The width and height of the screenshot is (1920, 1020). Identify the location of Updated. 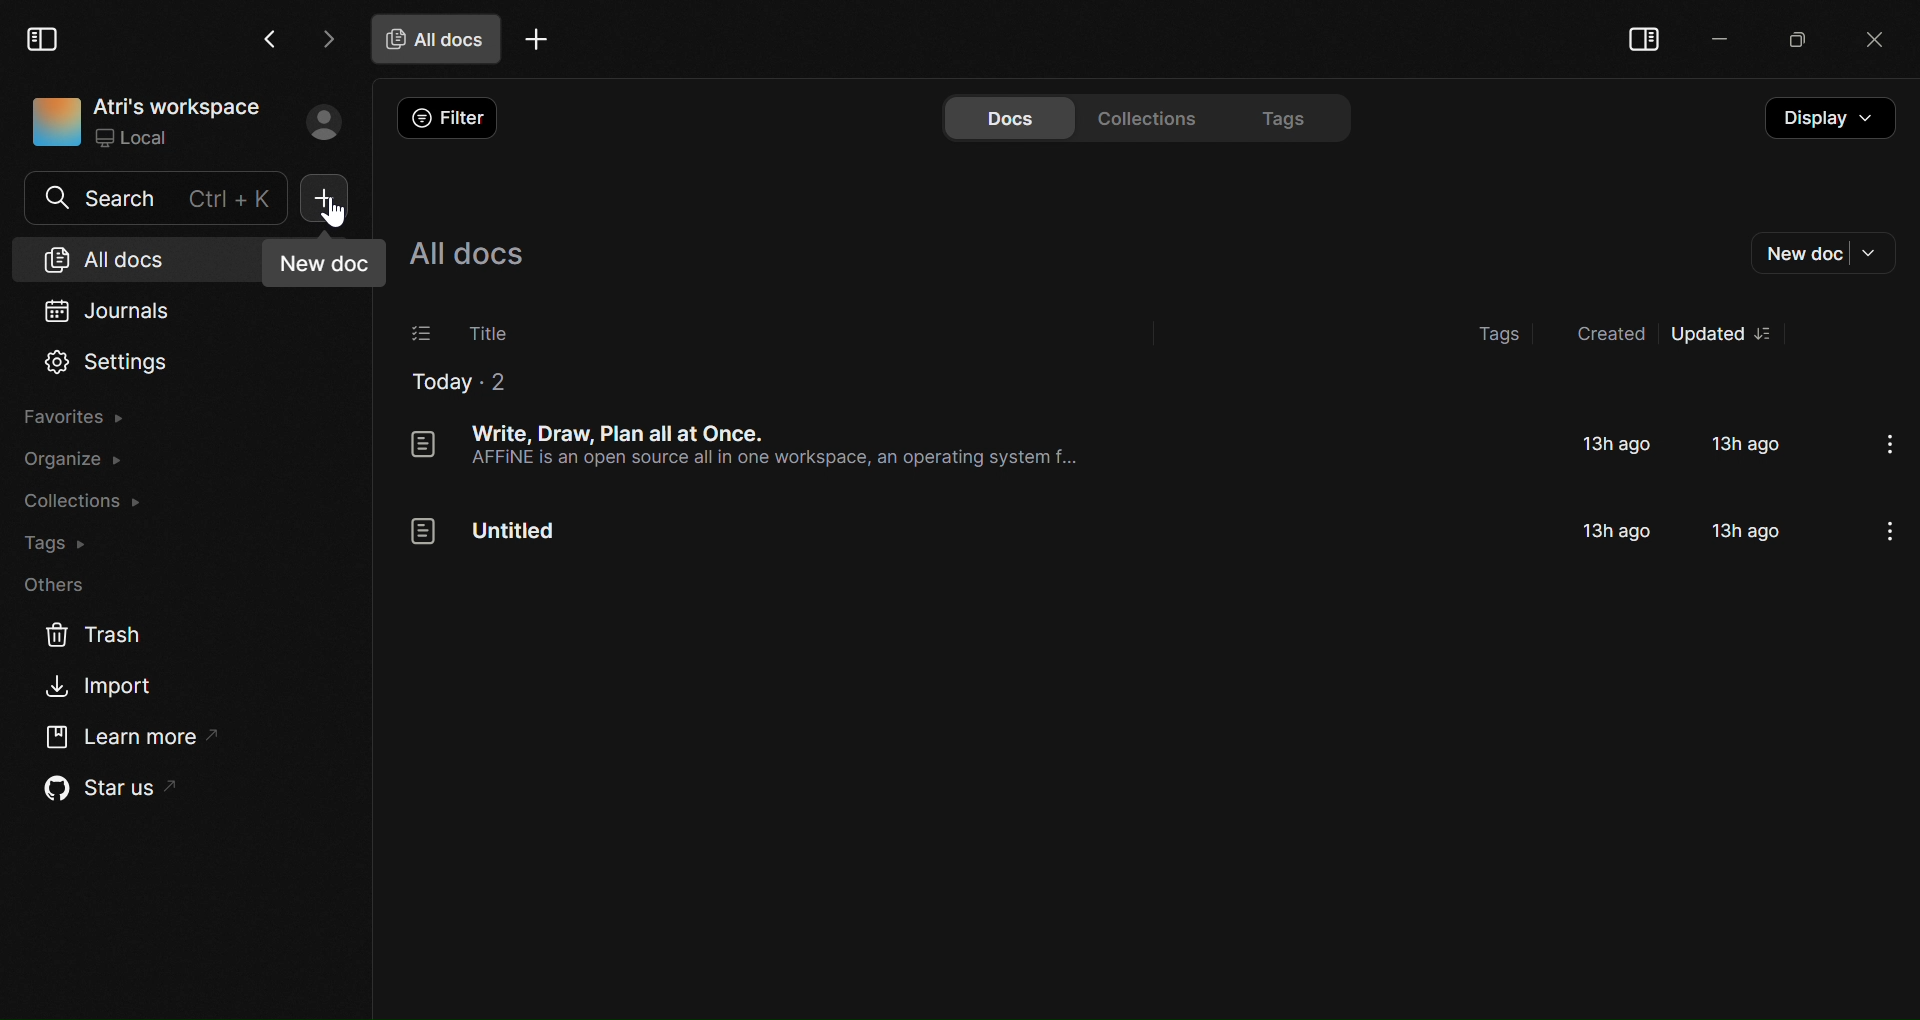
(1707, 333).